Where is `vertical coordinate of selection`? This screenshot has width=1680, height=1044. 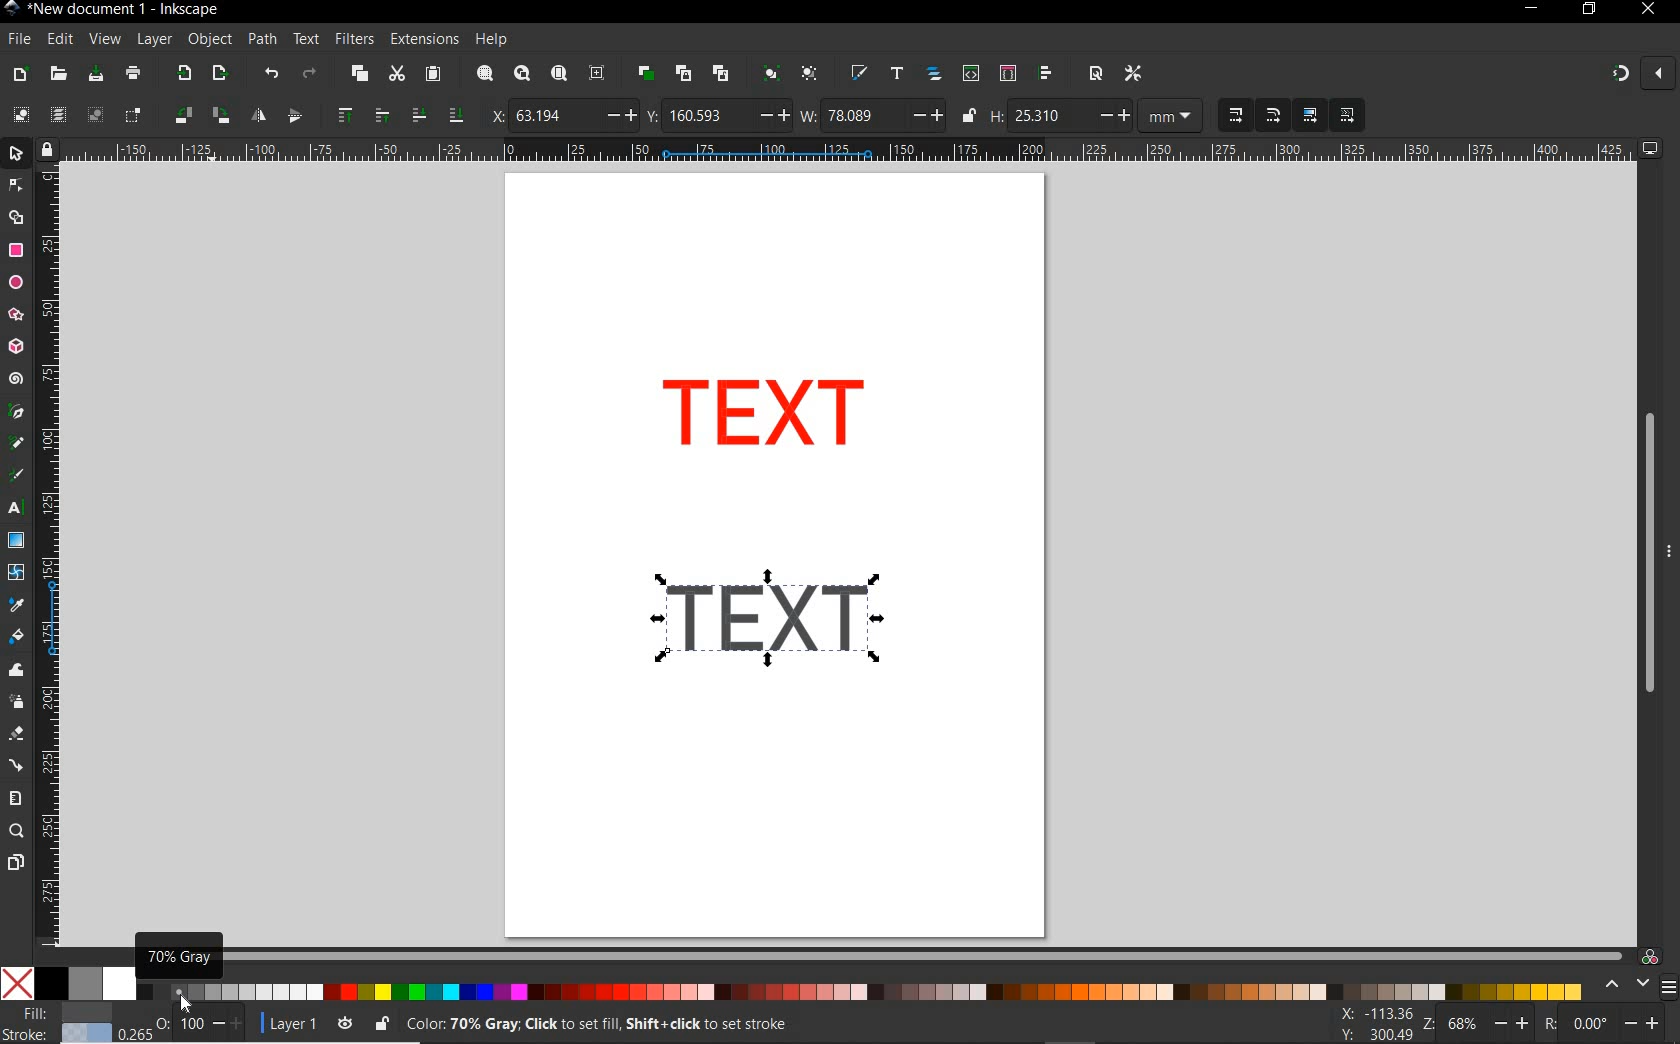
vertical coordinate of selection is located at coordinates (717, 115).